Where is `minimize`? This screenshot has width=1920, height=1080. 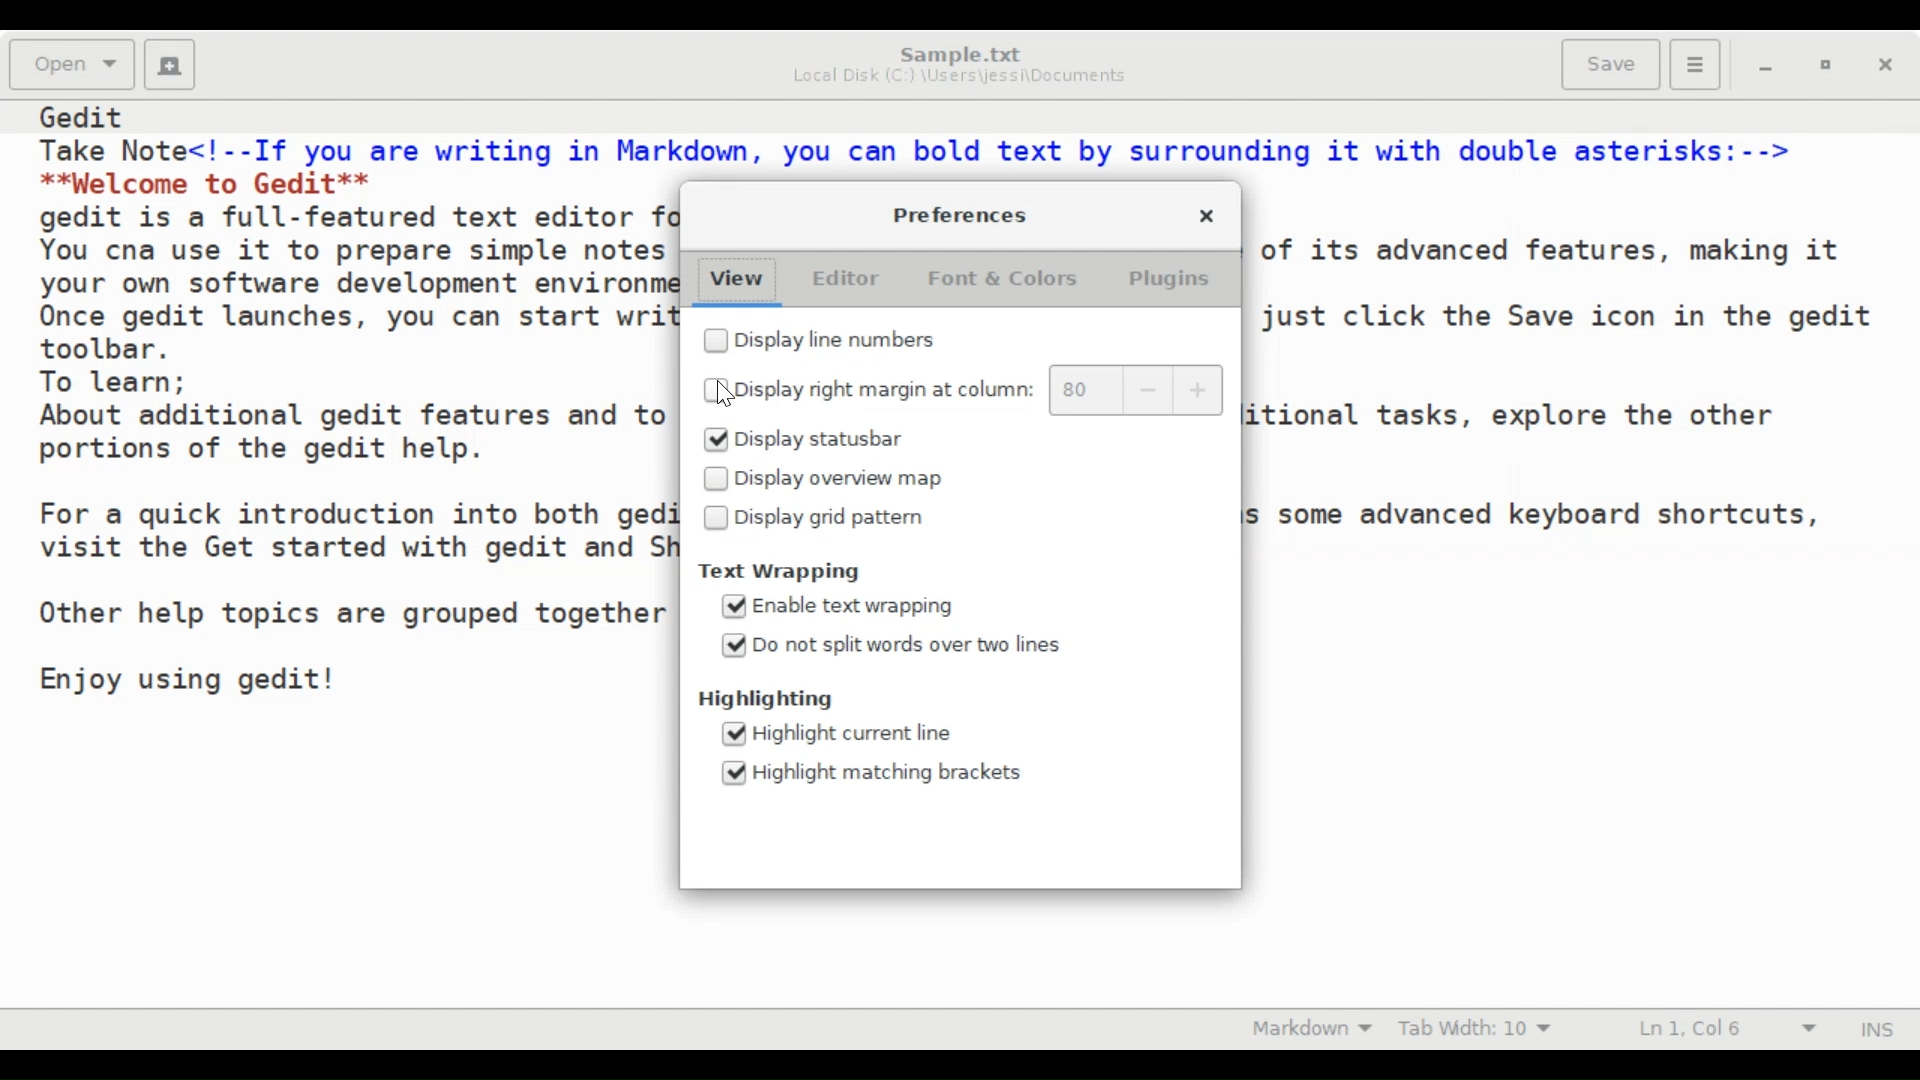 minimize is located at coordinates (1767, 69).